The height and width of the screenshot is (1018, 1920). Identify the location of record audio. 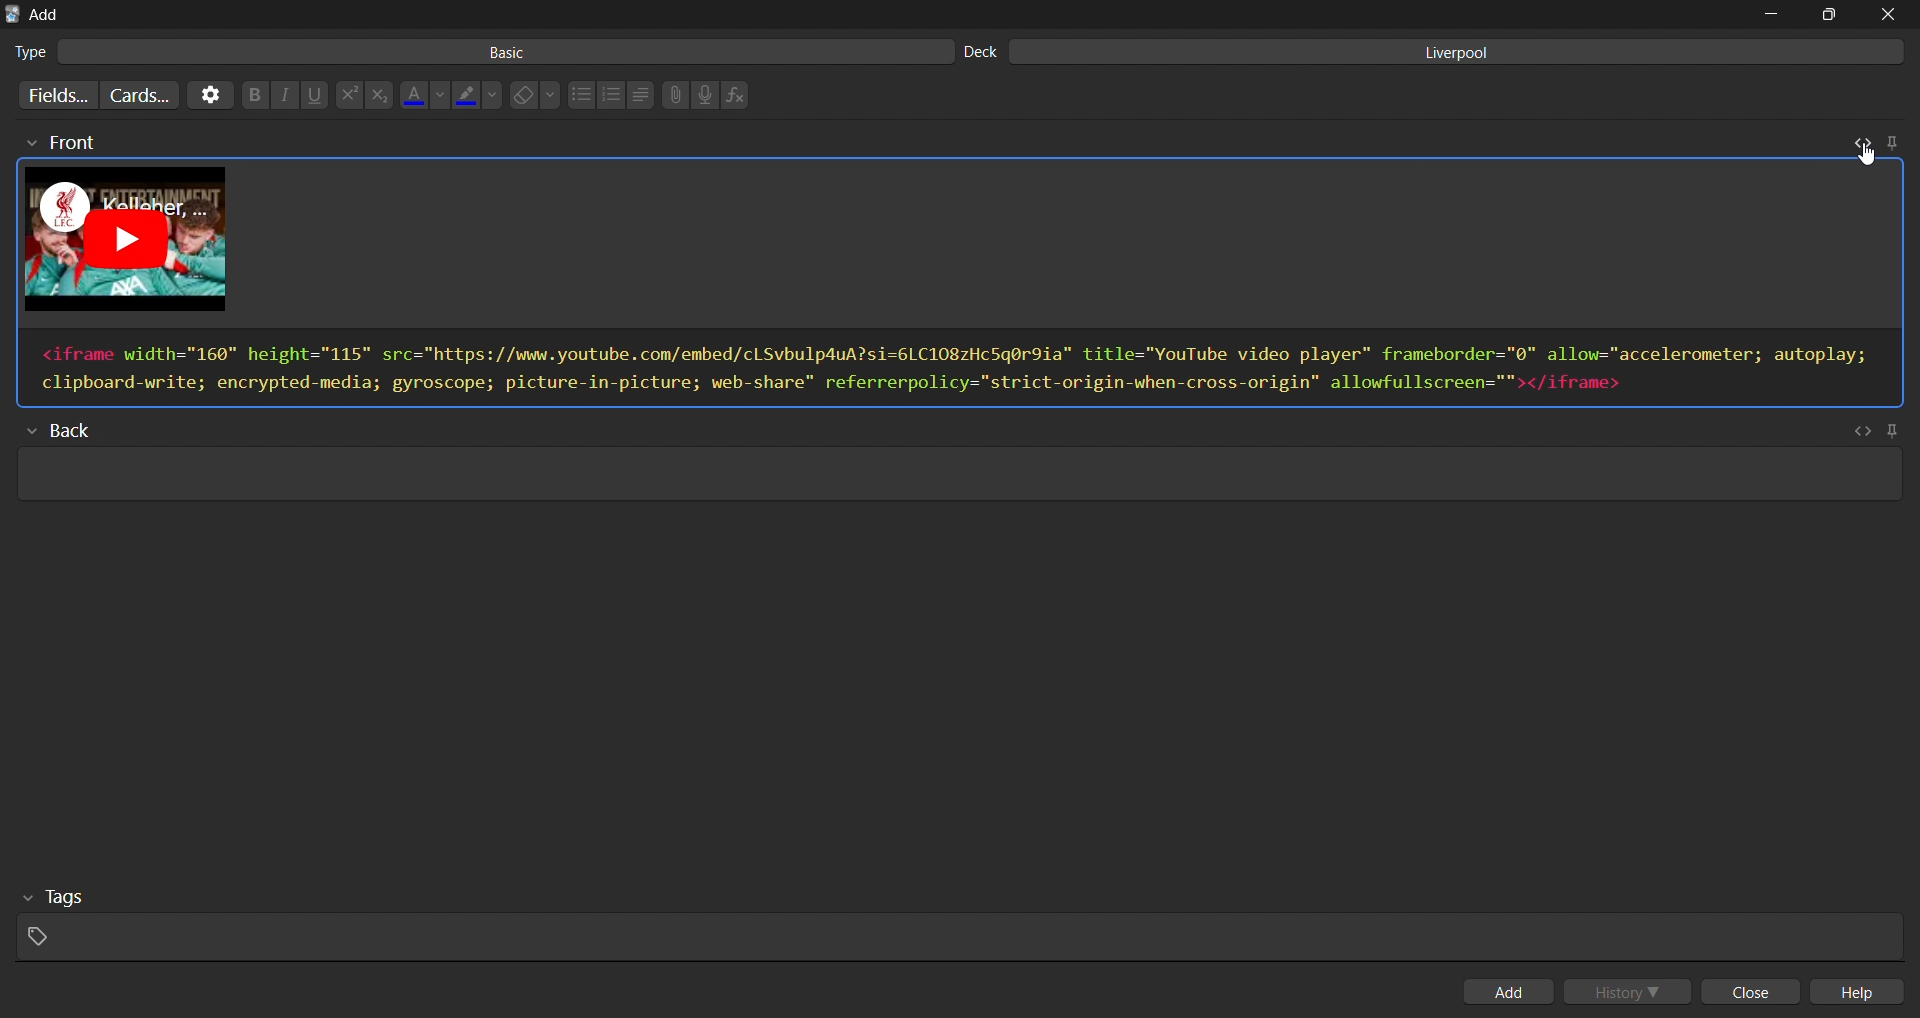
(710, 96).